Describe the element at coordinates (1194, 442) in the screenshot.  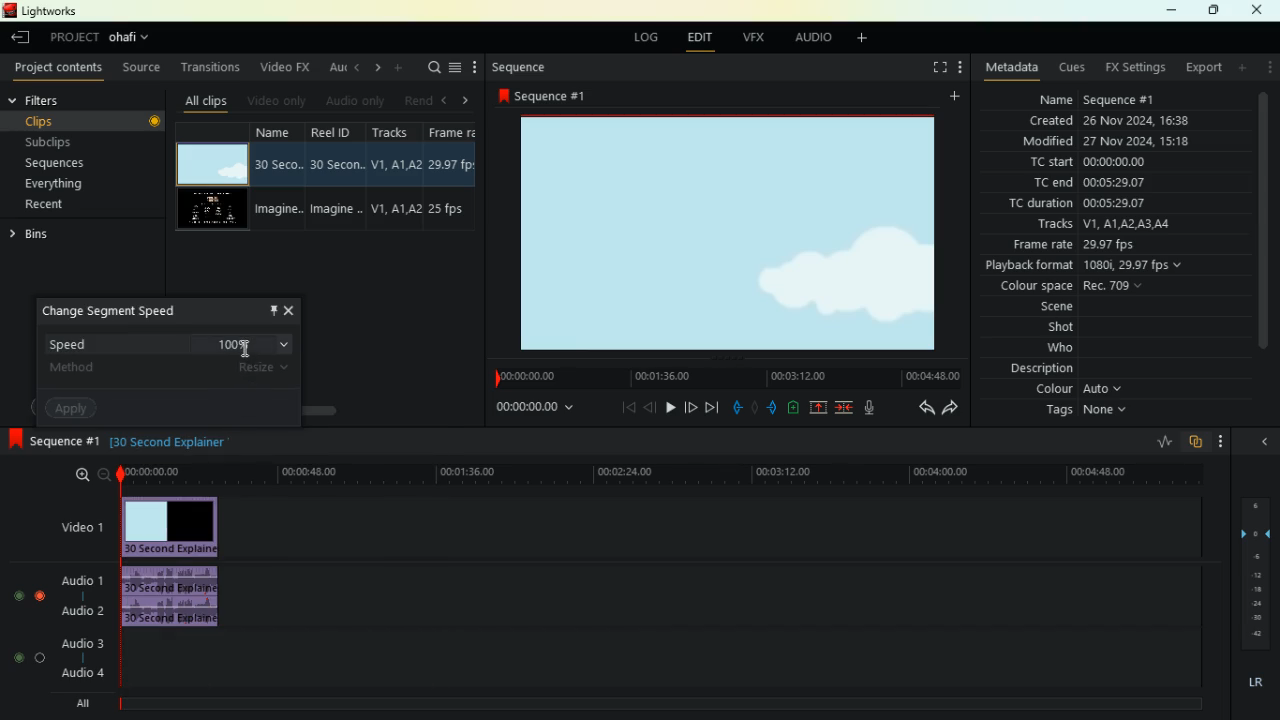
I see `overlap` at that location.